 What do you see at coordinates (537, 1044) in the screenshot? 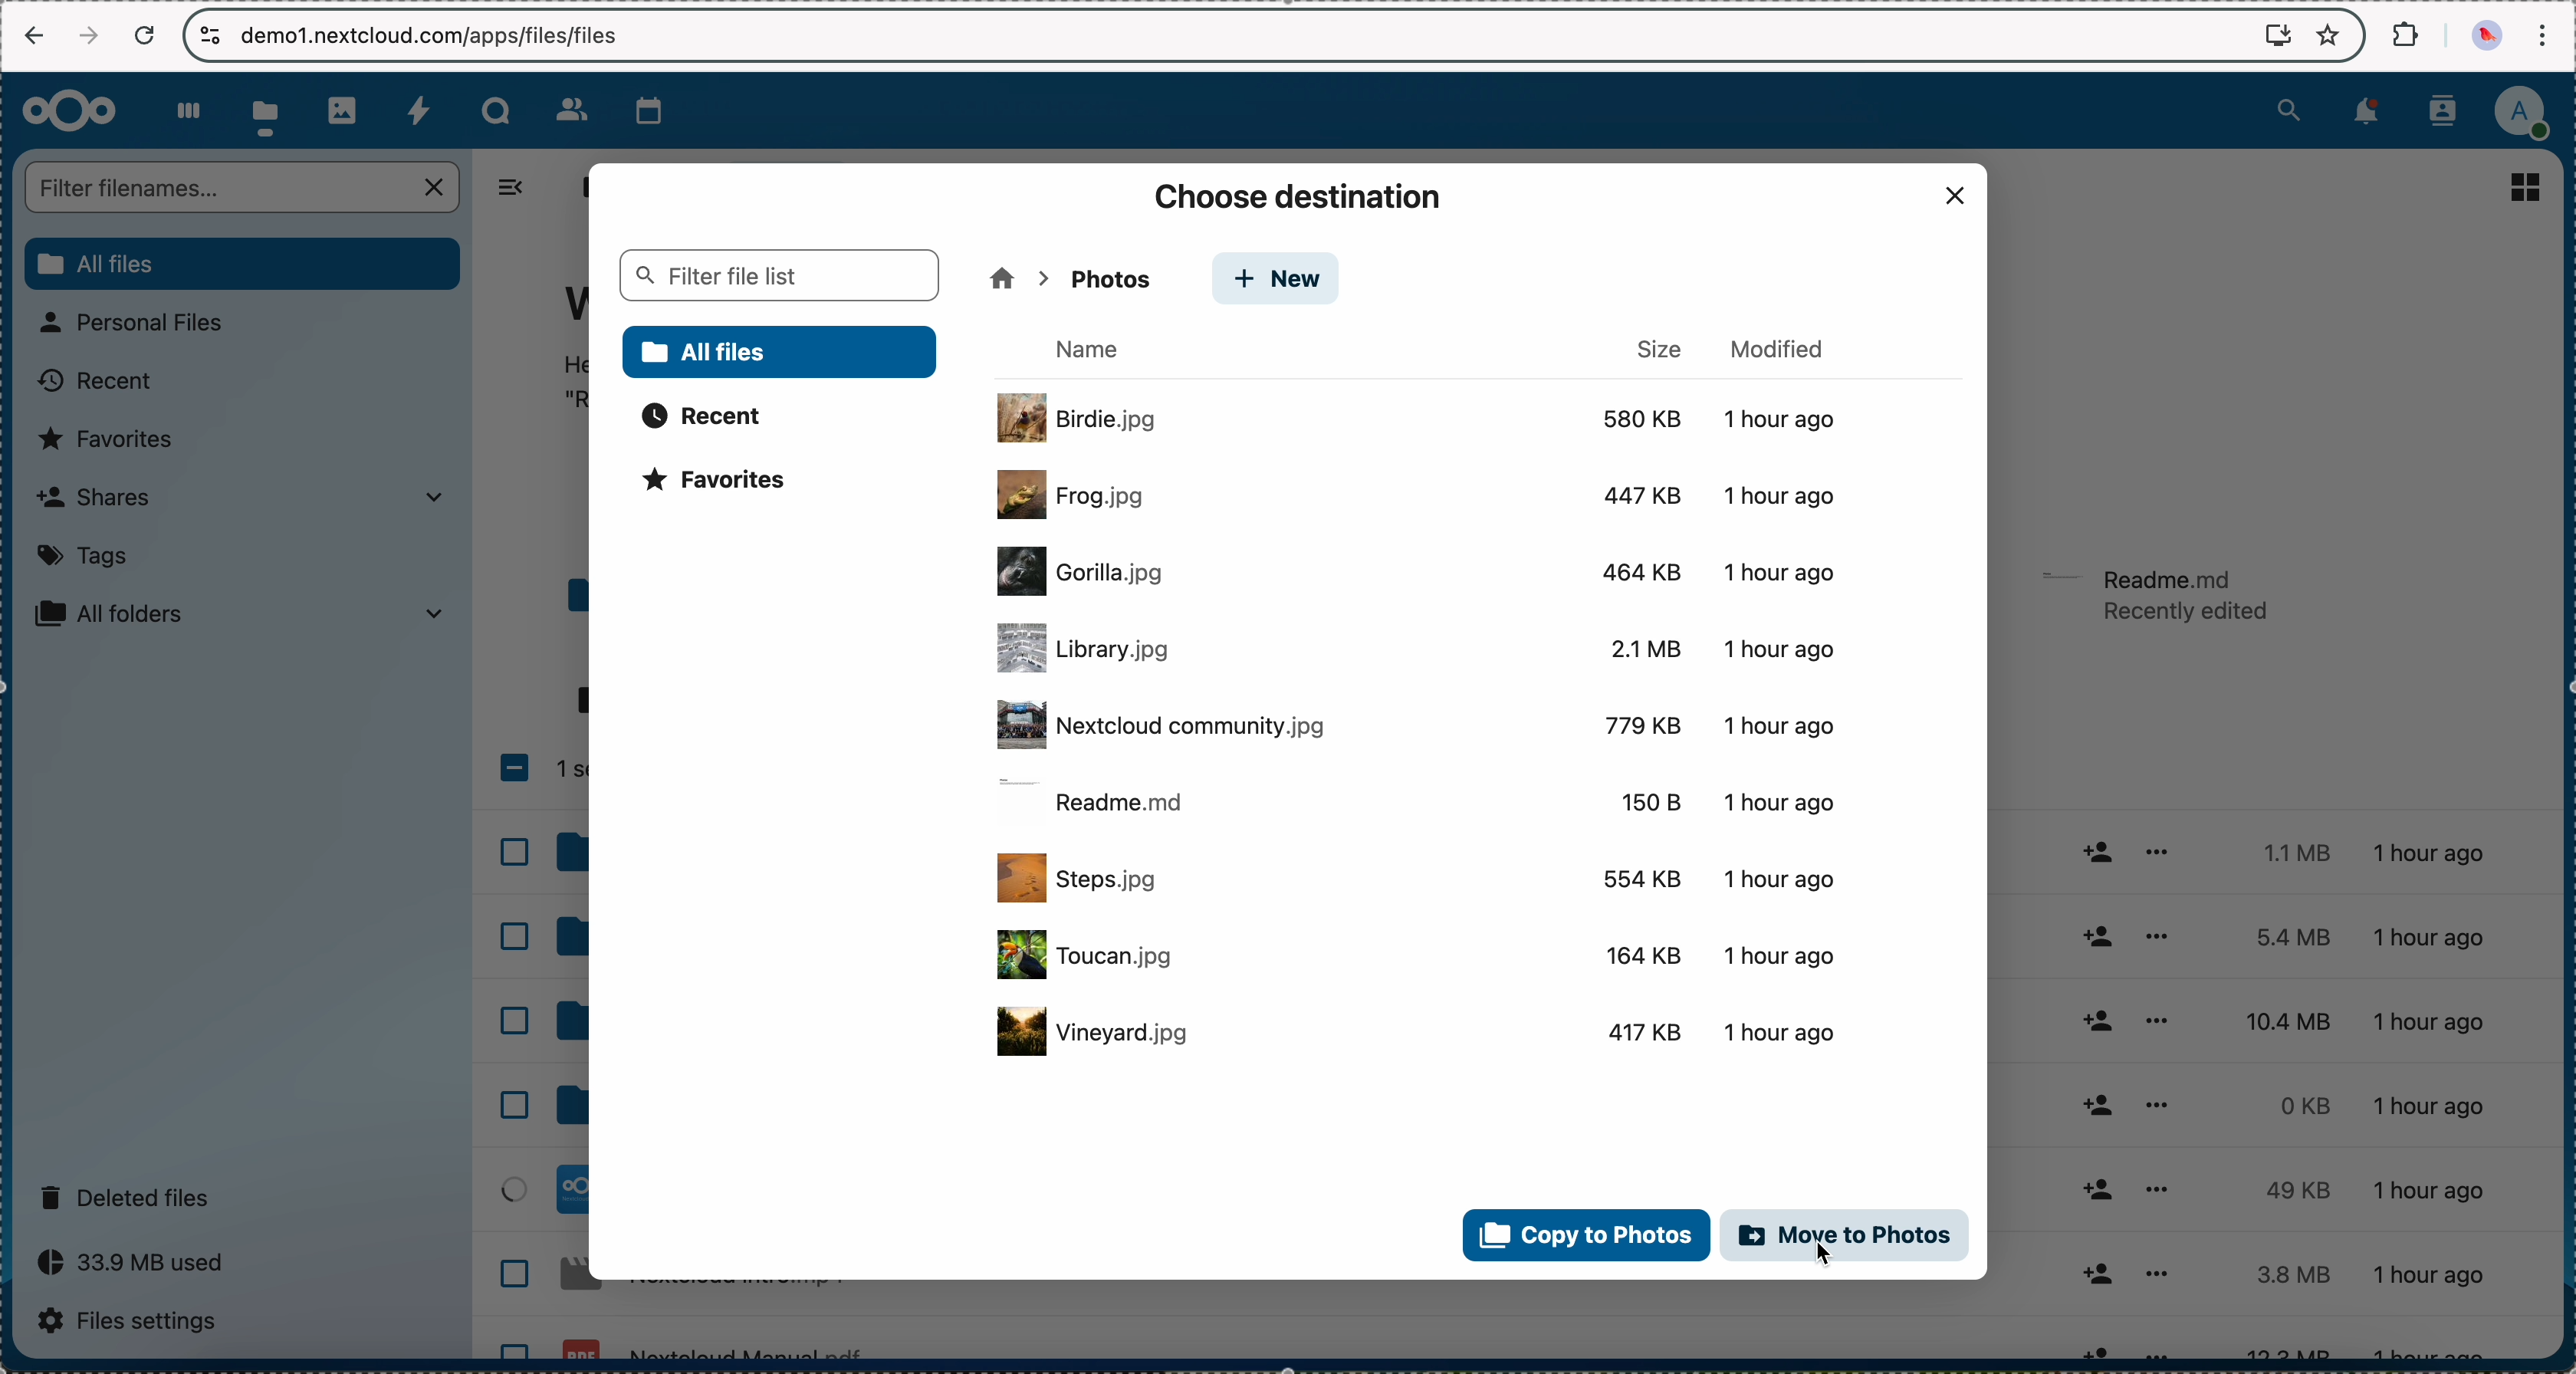
I see `checkboxes` at bounding box center [537, 1044].